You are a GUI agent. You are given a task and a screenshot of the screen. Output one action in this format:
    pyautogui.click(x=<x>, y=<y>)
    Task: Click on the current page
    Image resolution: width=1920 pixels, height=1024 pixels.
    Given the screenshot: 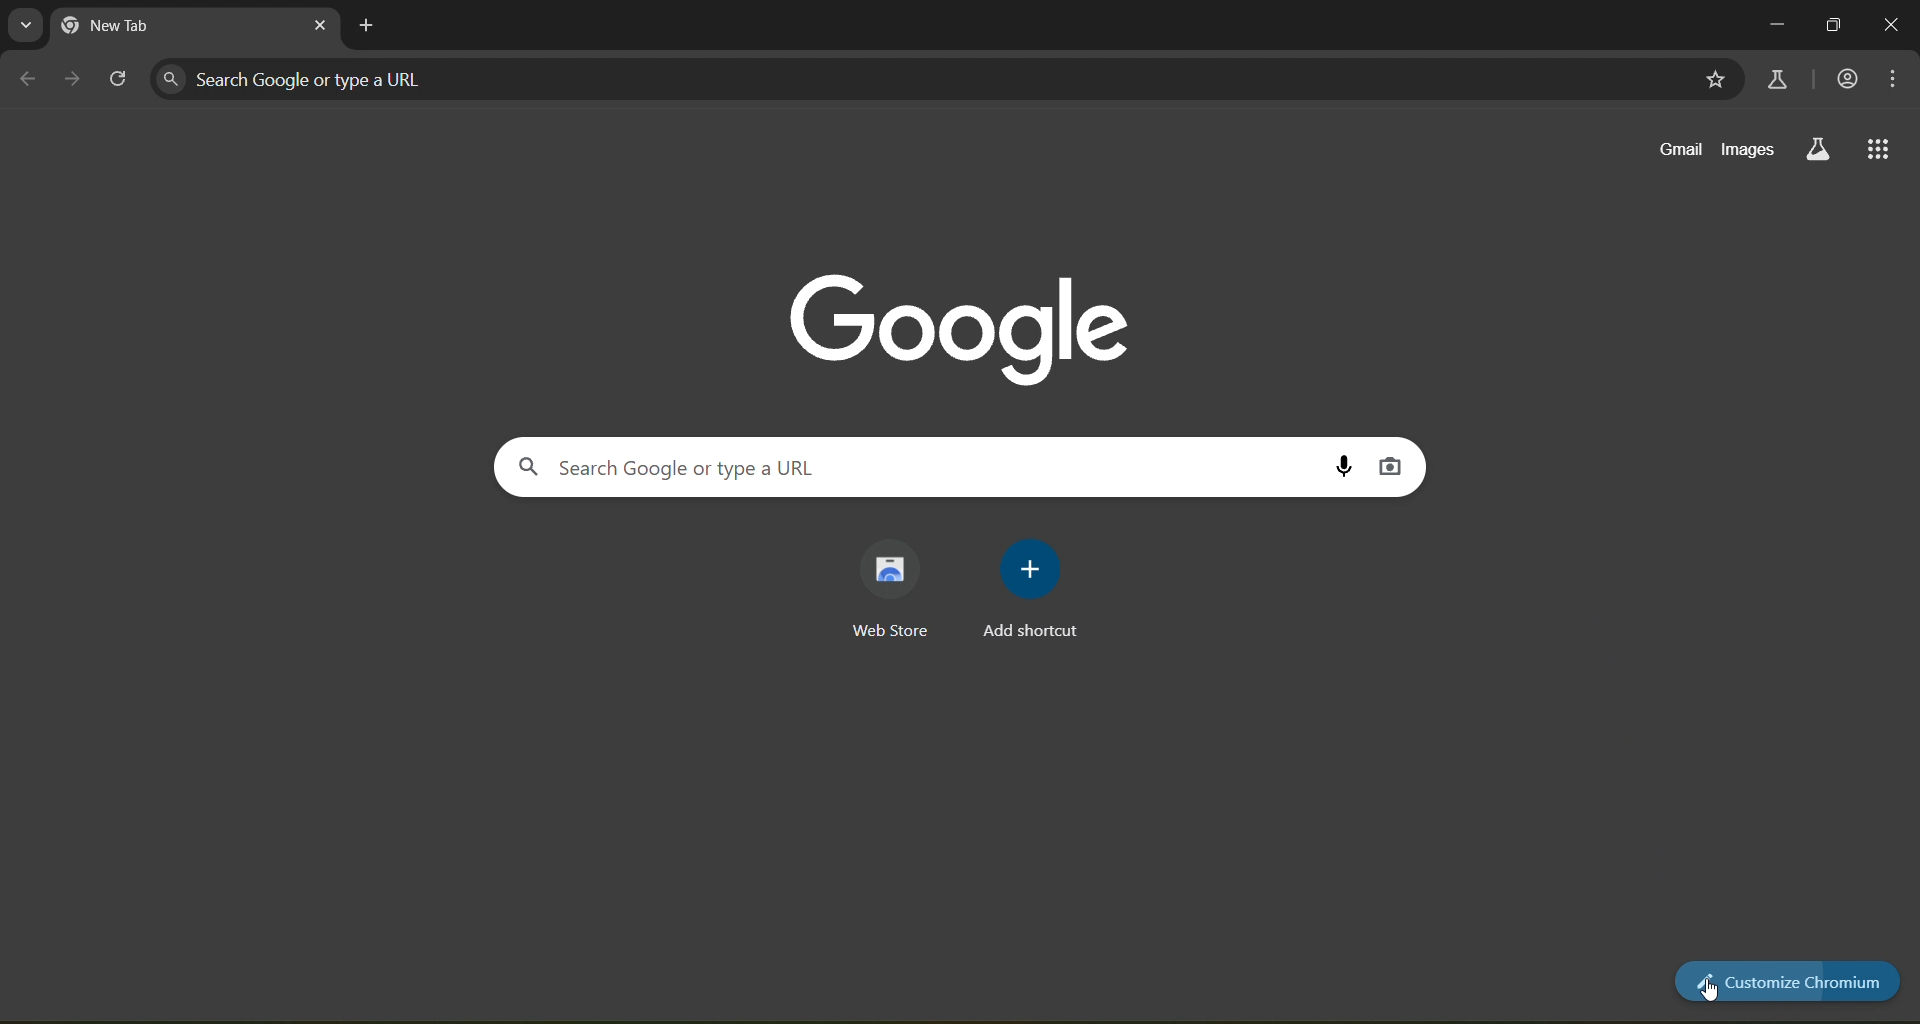 What is the action you would take?
    pyautogui.click(x=173, y=26)
    